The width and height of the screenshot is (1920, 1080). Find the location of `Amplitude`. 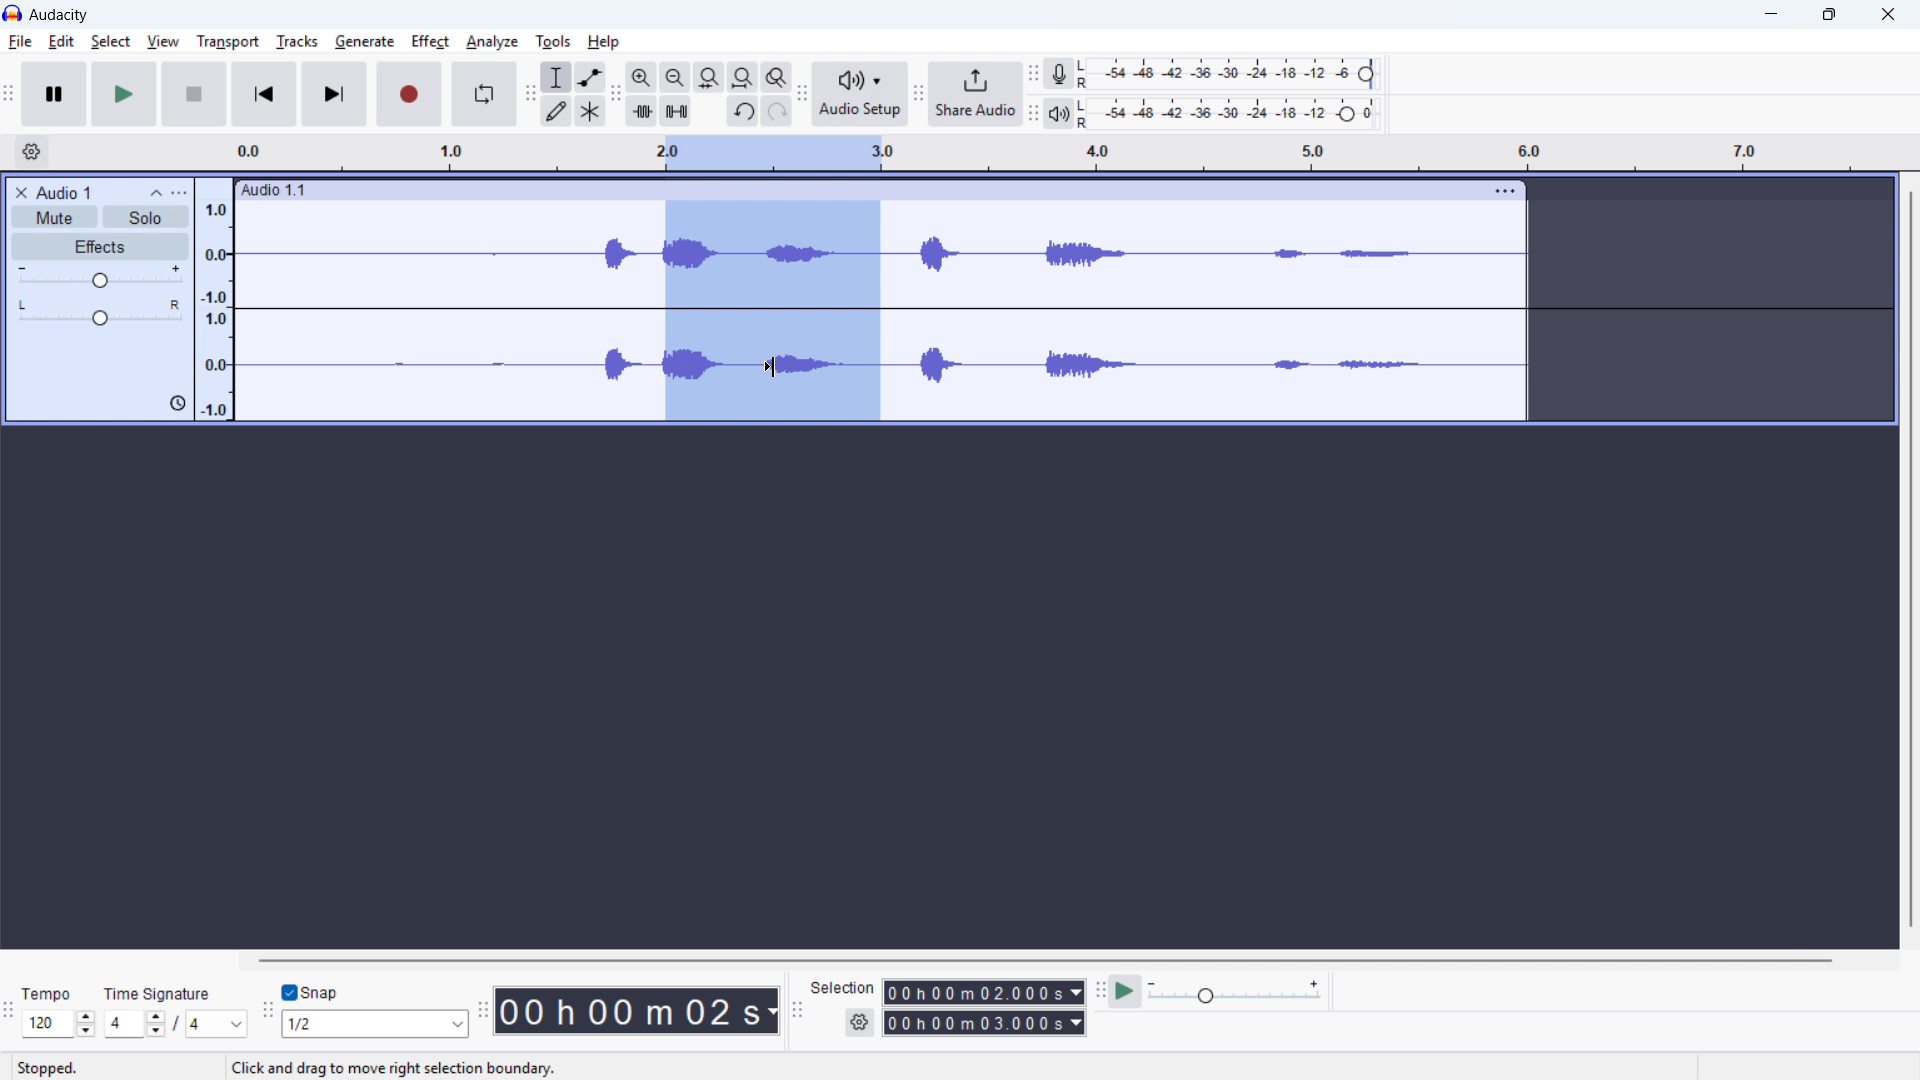

Amplitude is located at coordinates (215, 298).